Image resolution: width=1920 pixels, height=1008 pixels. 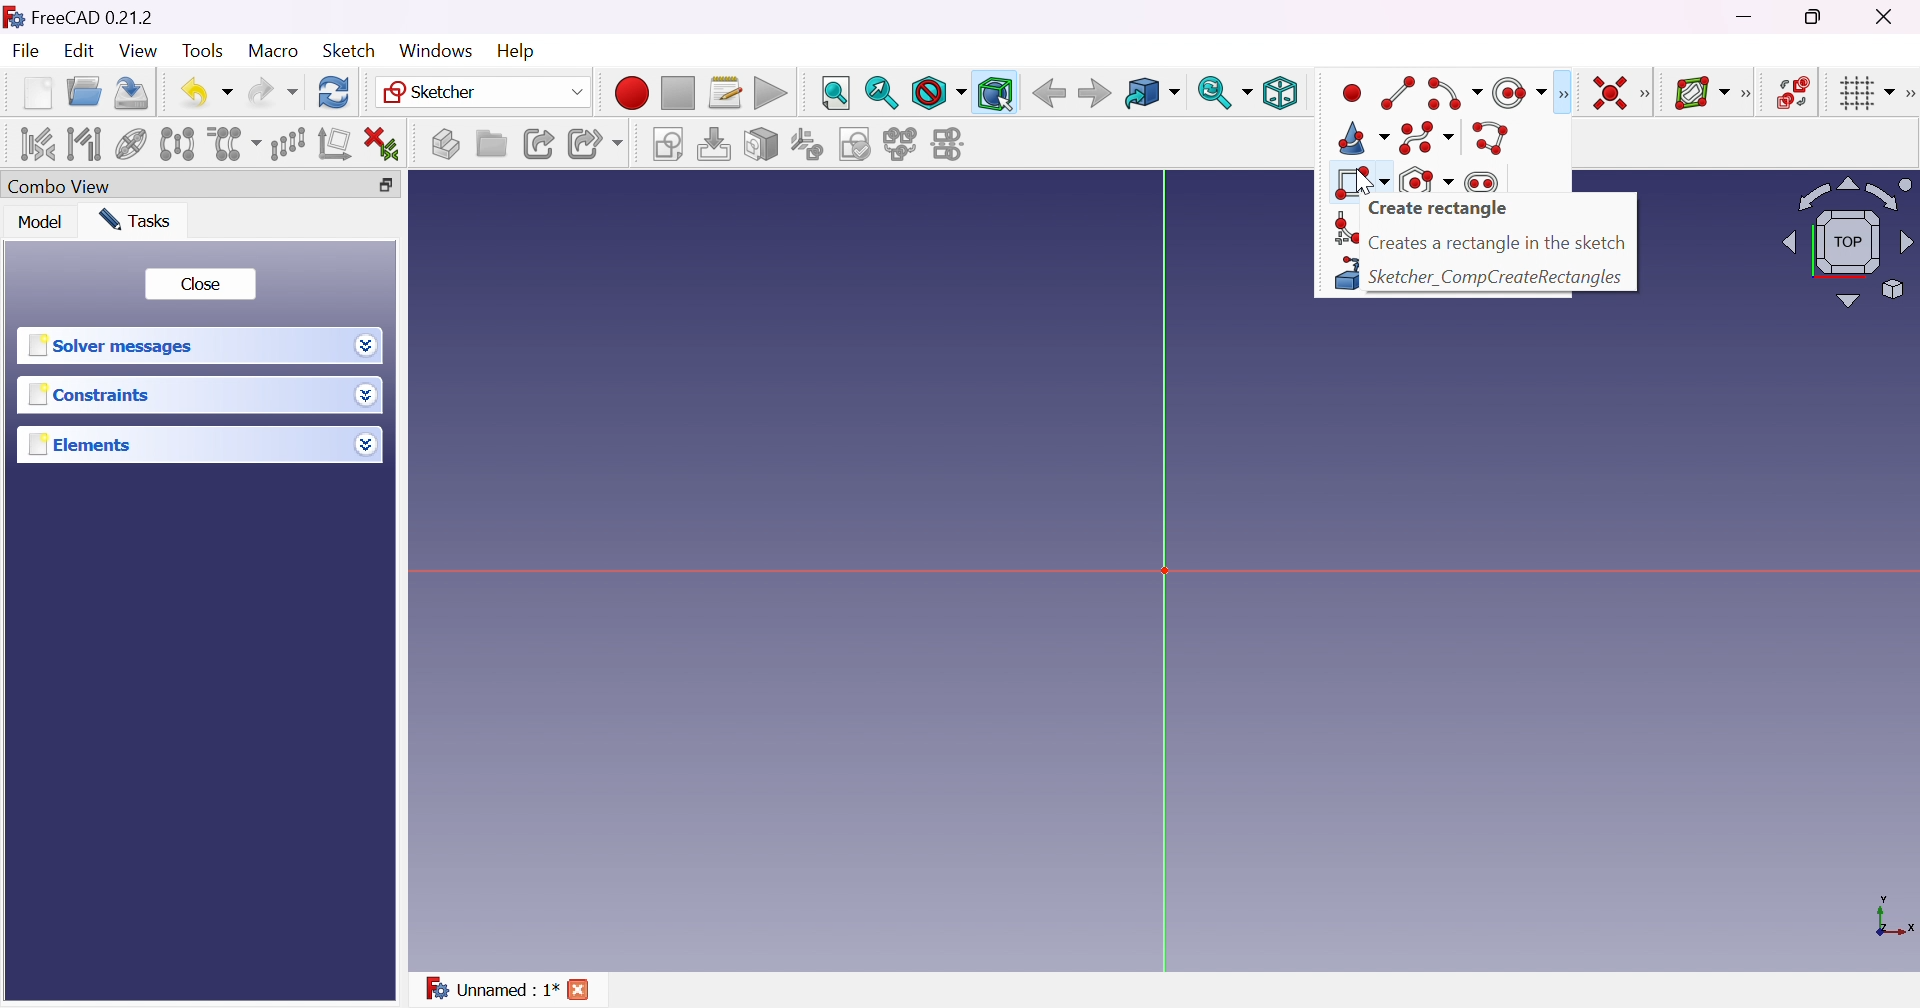 I want to click on Sketcher_CompCreateRectangles, so click(x=1498, y=278).